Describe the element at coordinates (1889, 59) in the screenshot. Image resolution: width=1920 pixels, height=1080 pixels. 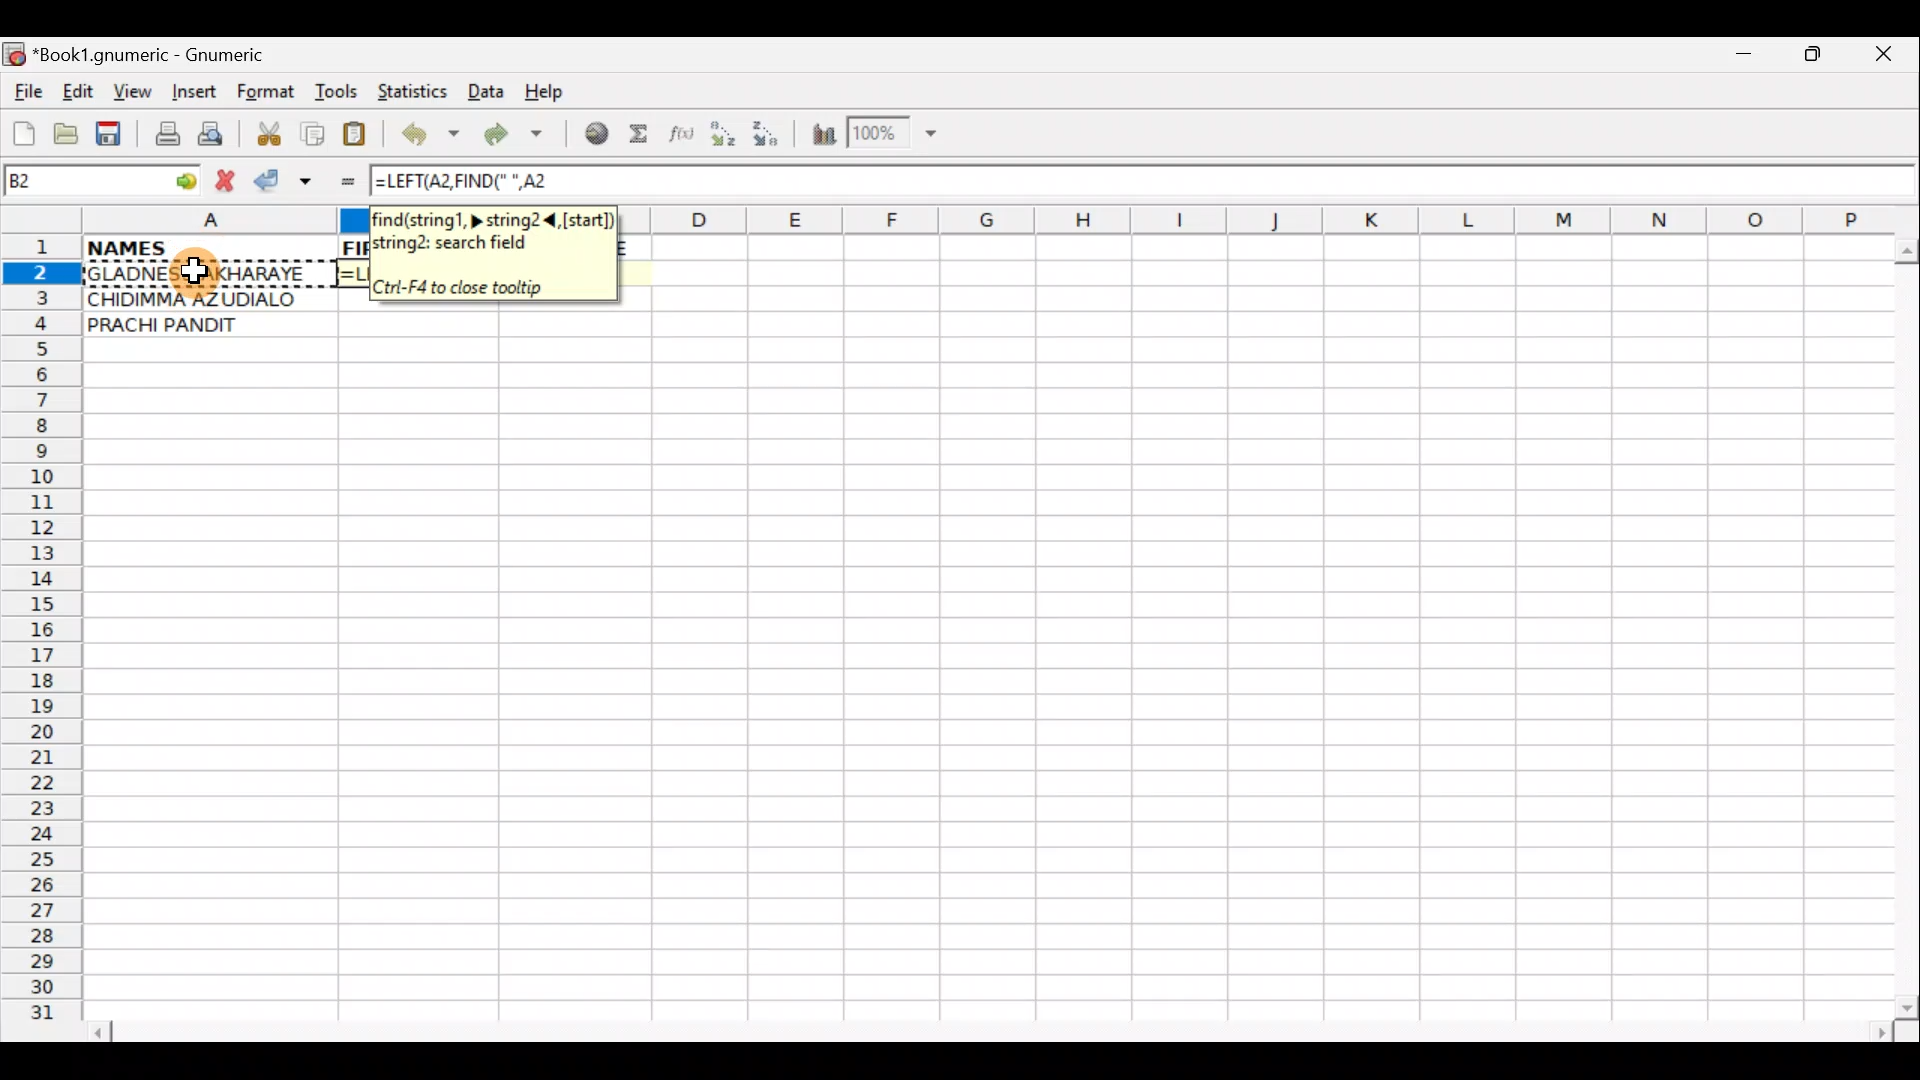
I see `Close` at that location.